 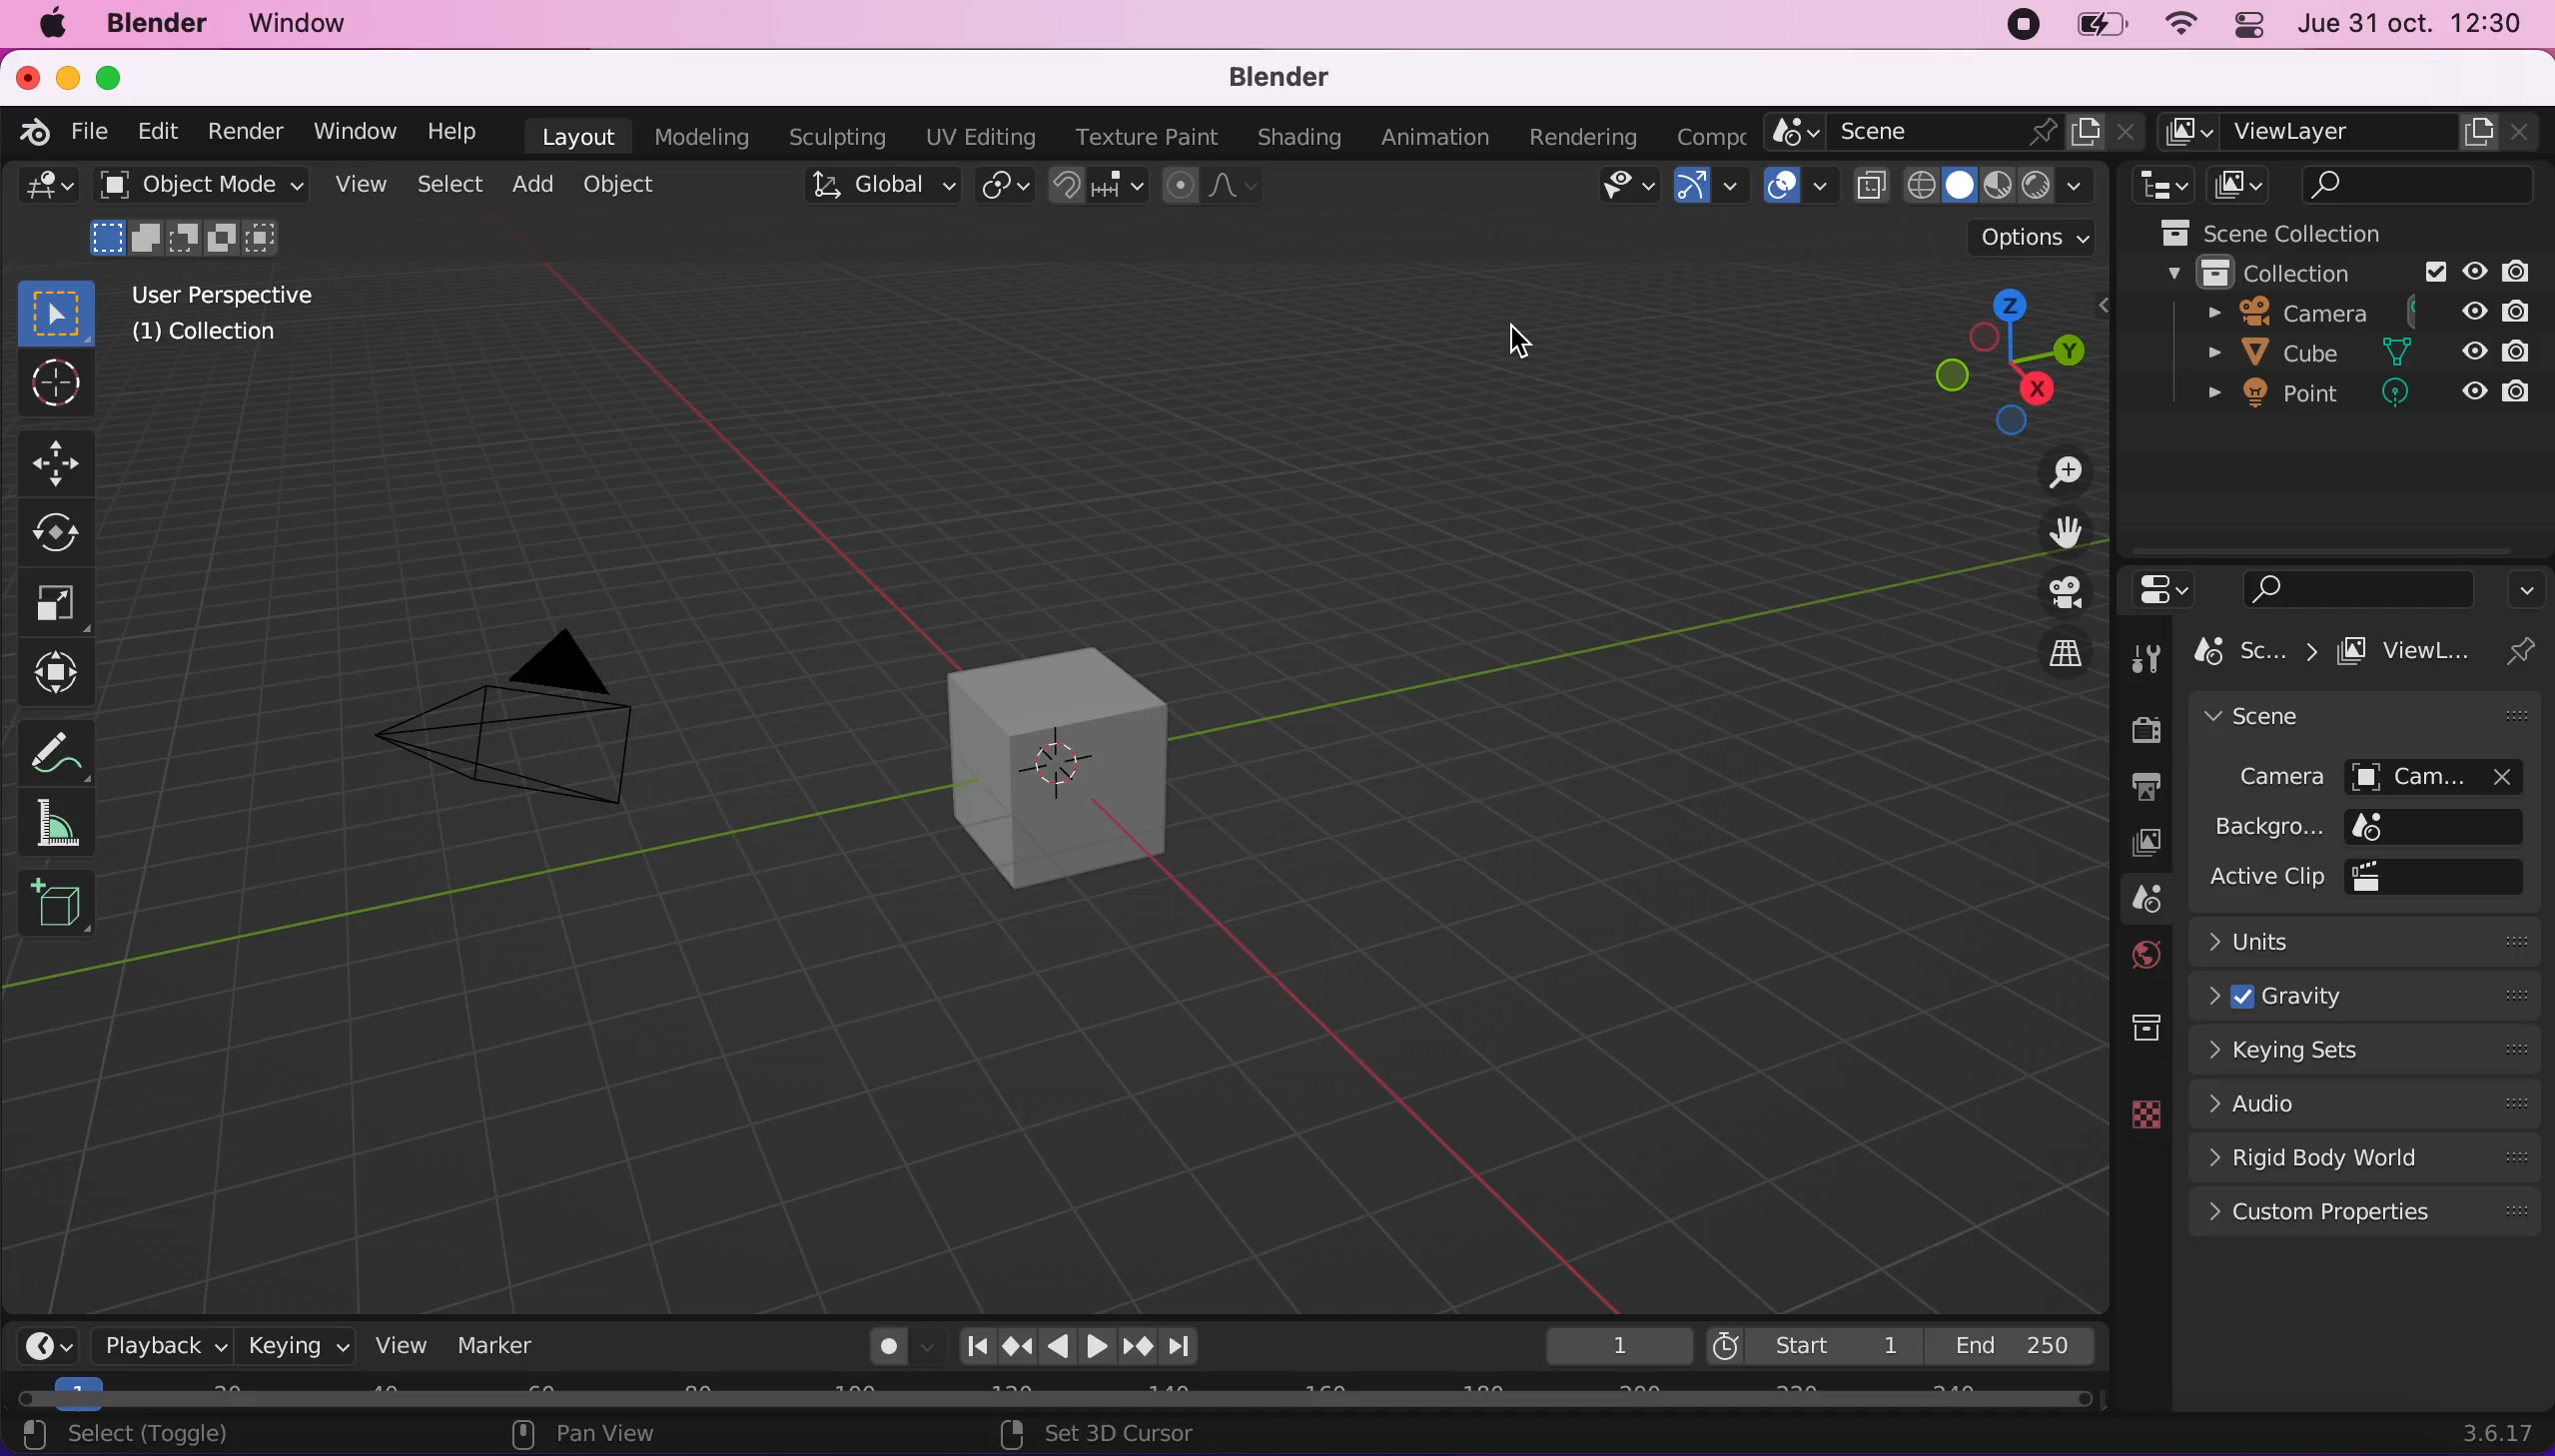 I want to click on measure, so click(x=61, y=826).